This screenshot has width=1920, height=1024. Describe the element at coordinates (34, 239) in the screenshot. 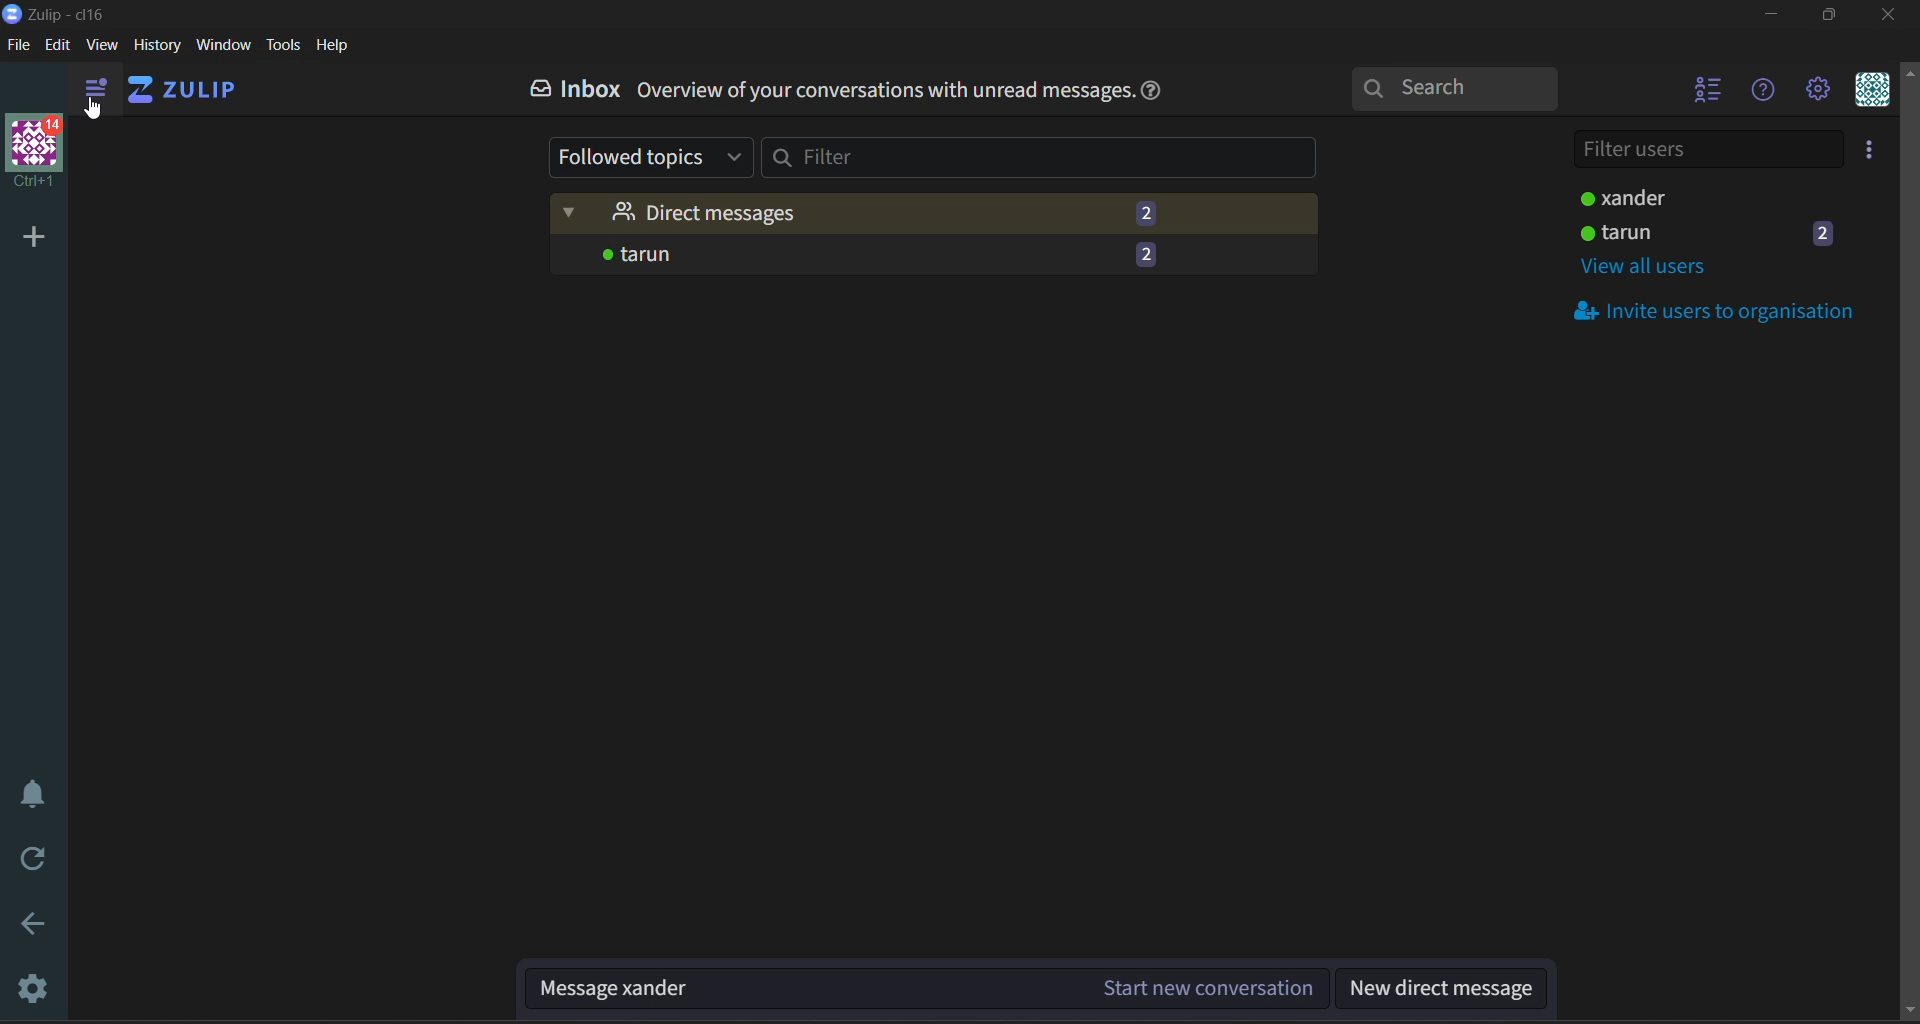

I see `add organisation` at that location.